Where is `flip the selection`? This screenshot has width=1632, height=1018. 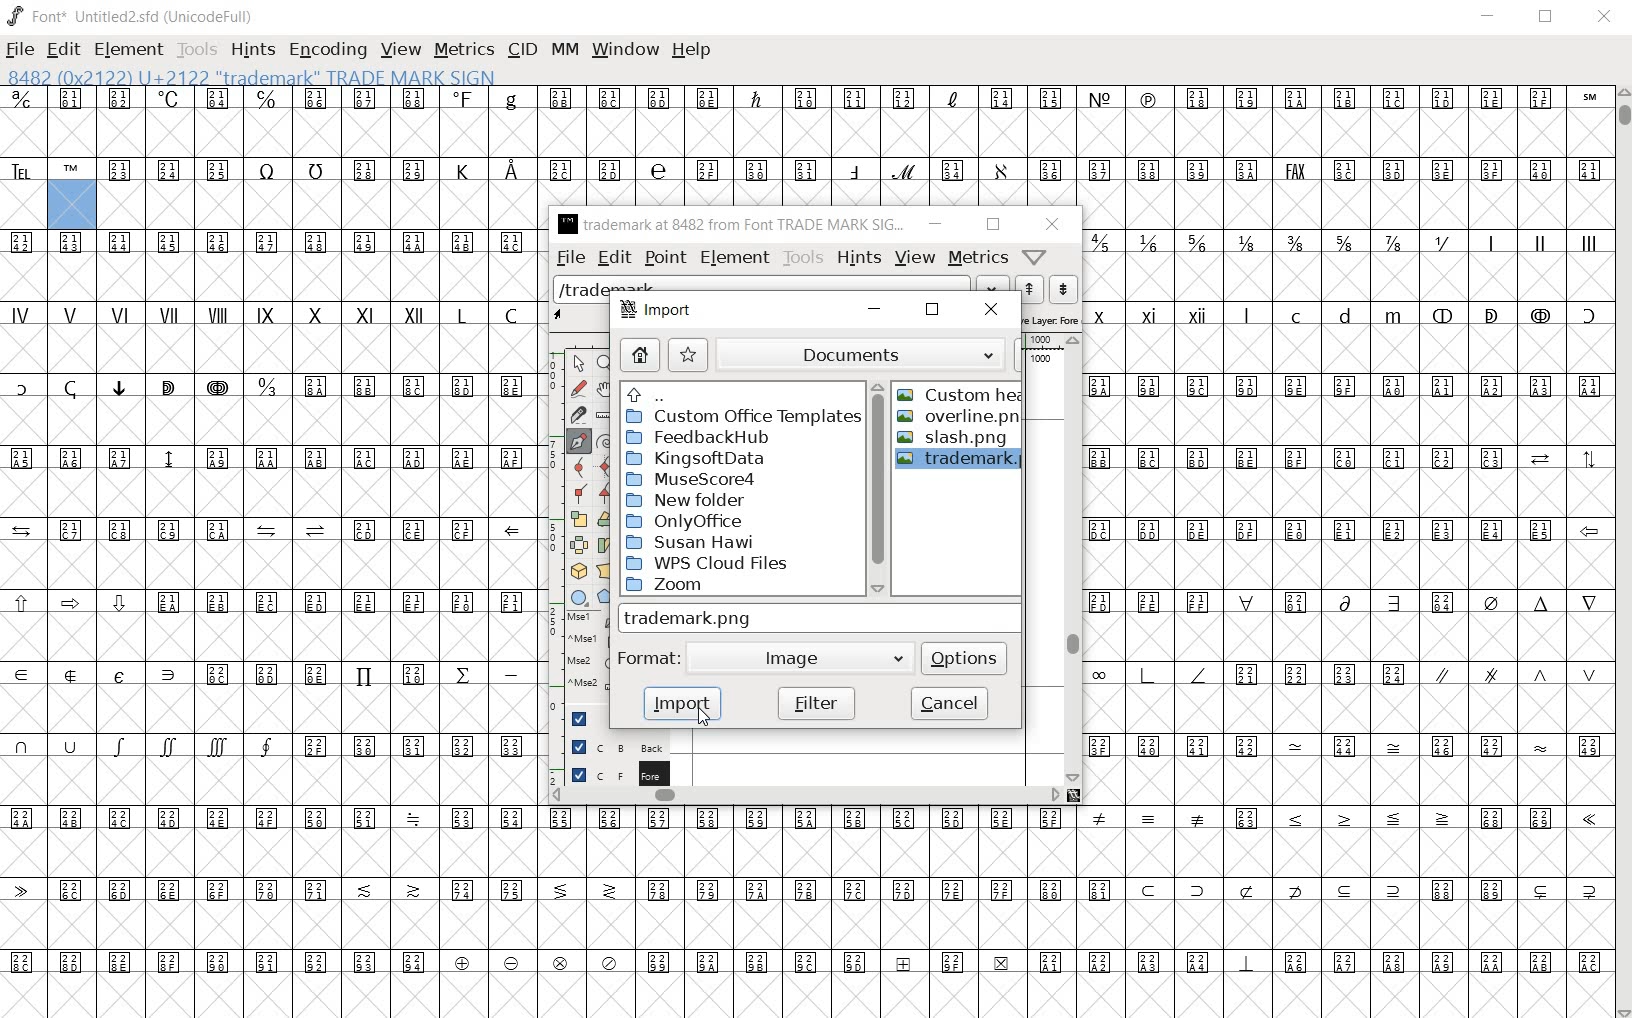
flip the selection is located at coordinates (579, 545).